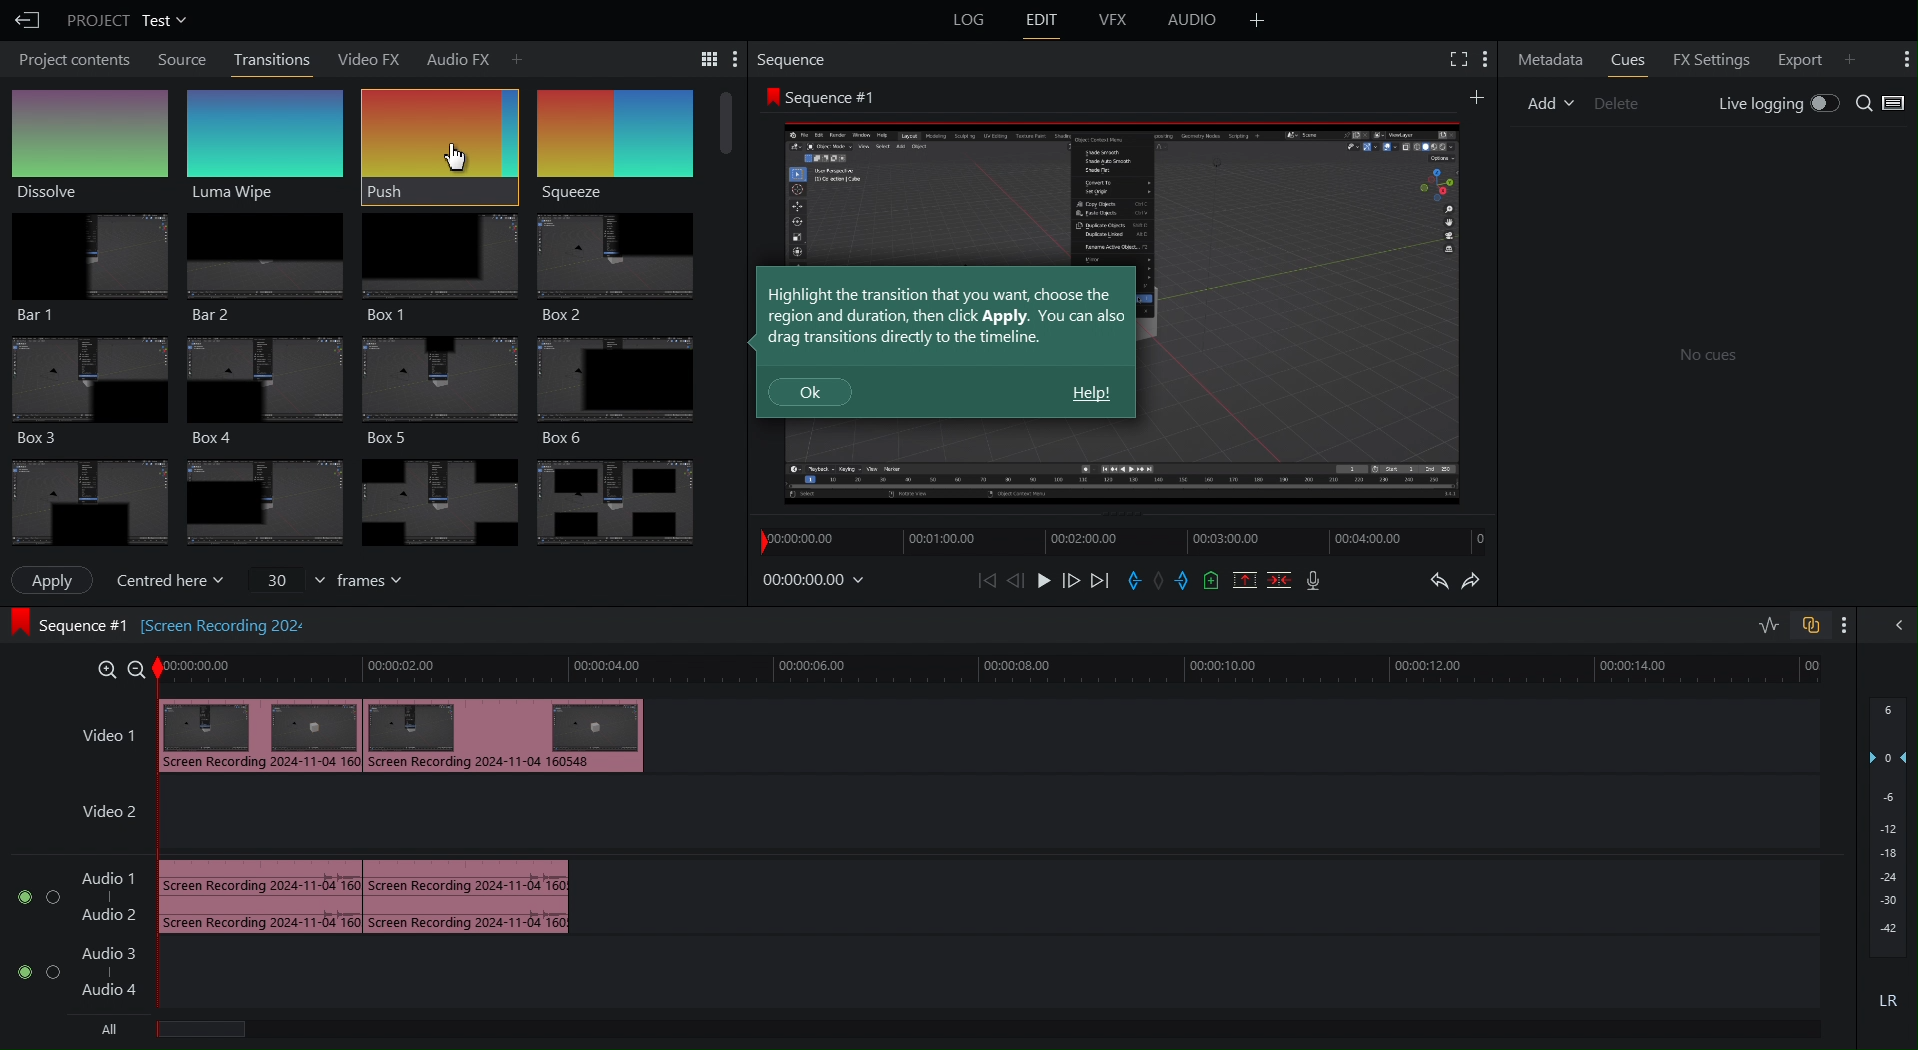  Describe the element at coordinates (987, 581) in the screenshot. I see `Skip Back` at that location.